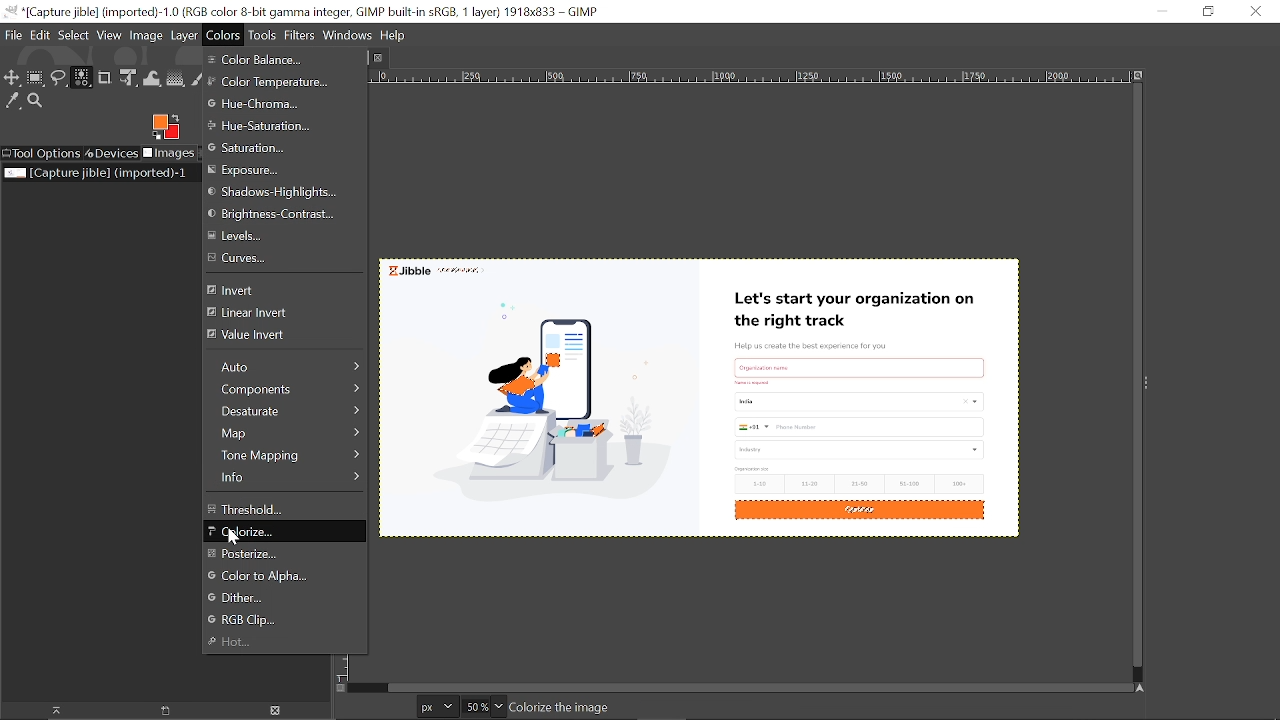 Image resolution: width=1280 pixels, height=720 pixels. What do you see at coordinates (278, 214) in the screenshot?
I see `Brightness contrast` at bounding box center [278, 214].